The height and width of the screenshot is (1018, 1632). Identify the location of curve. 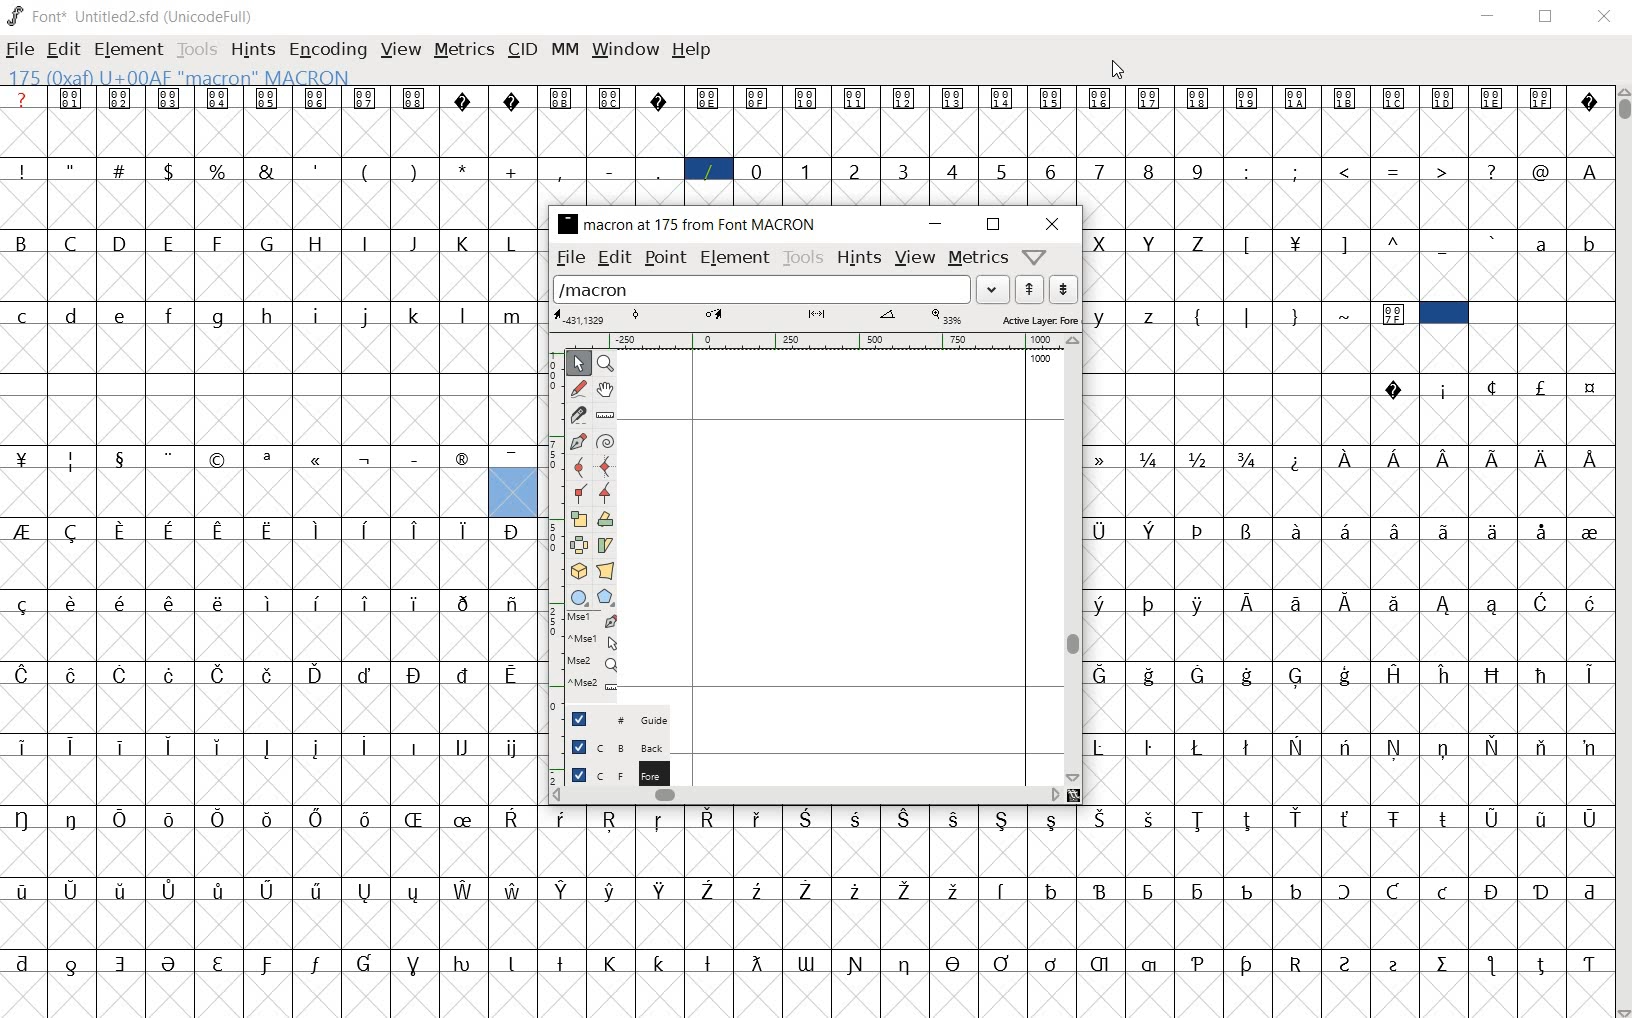
(575, 467).